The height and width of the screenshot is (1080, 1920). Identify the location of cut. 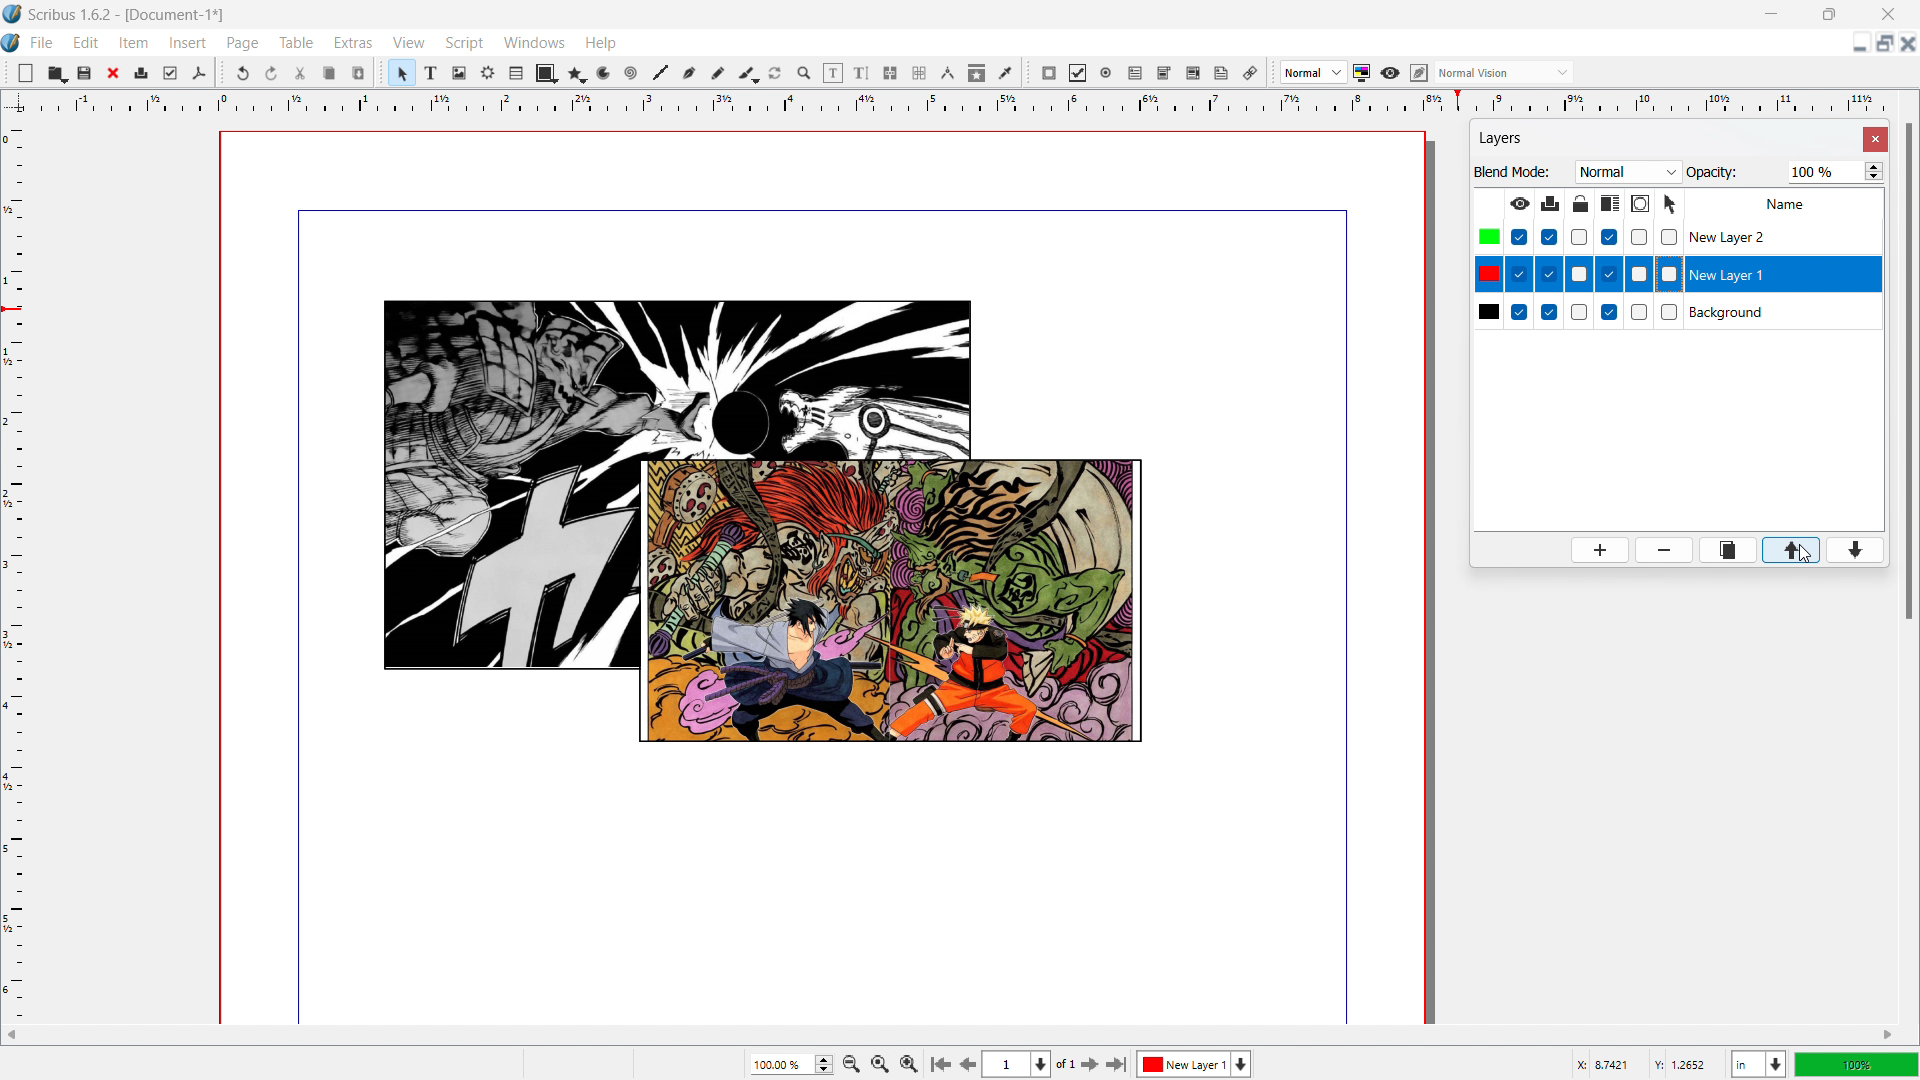
(299, 74).